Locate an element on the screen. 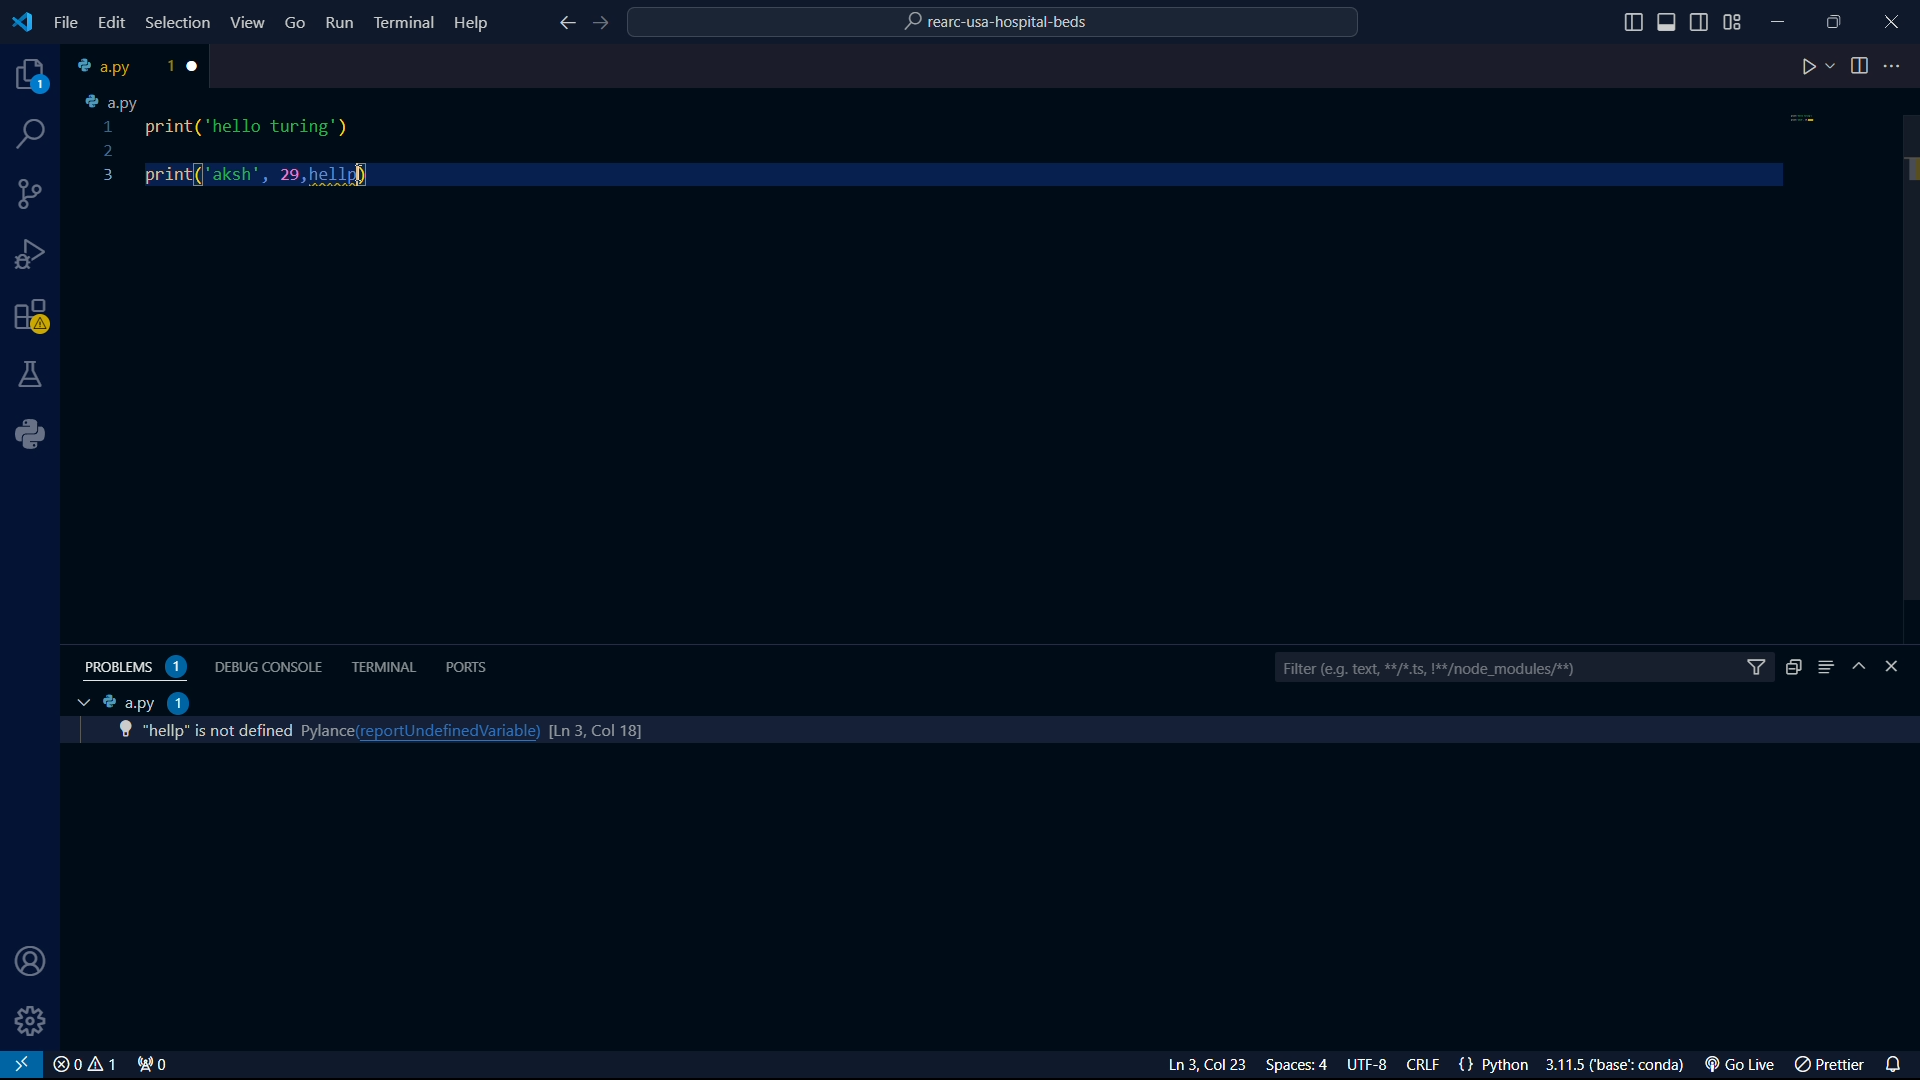  projects is located at coordinates (26, 76).